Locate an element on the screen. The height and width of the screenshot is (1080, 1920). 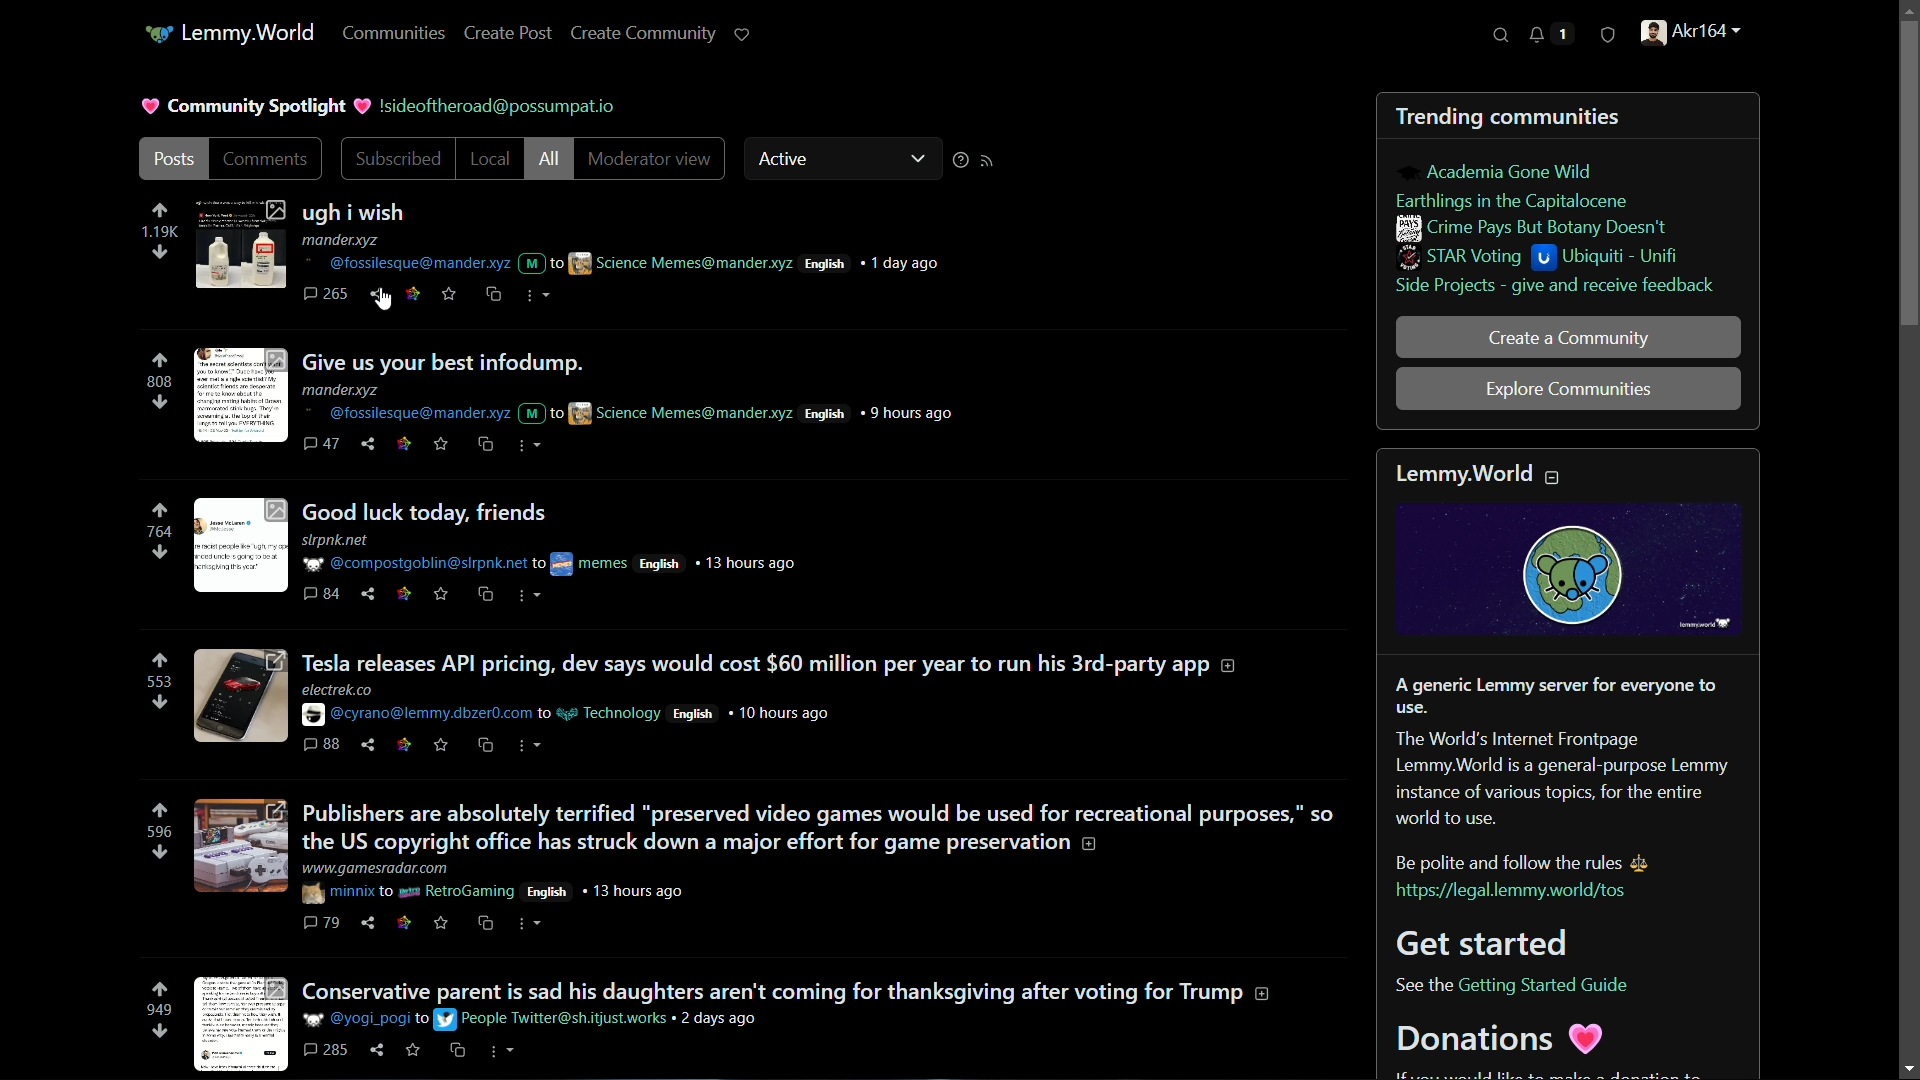
downvote is located at coordinates (160, 253).